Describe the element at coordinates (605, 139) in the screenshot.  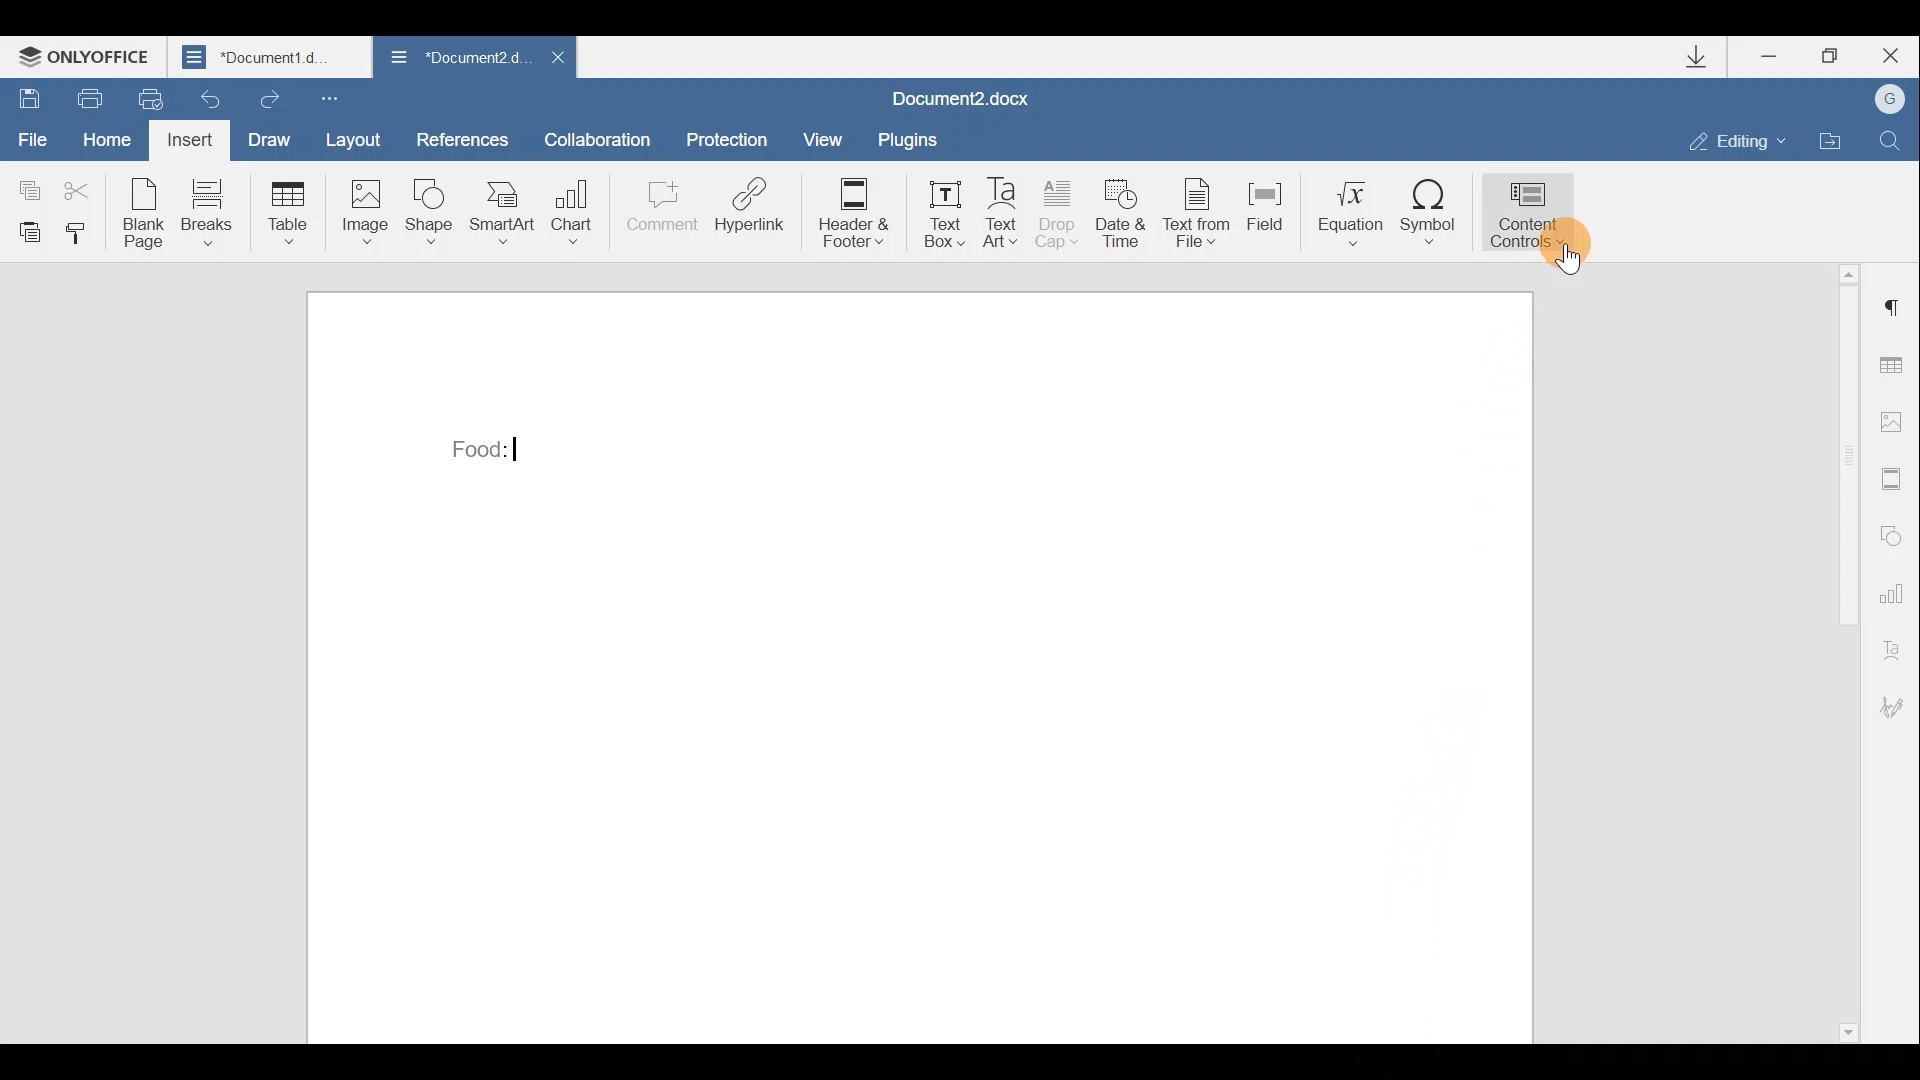
I see `Collaboration` at that location.